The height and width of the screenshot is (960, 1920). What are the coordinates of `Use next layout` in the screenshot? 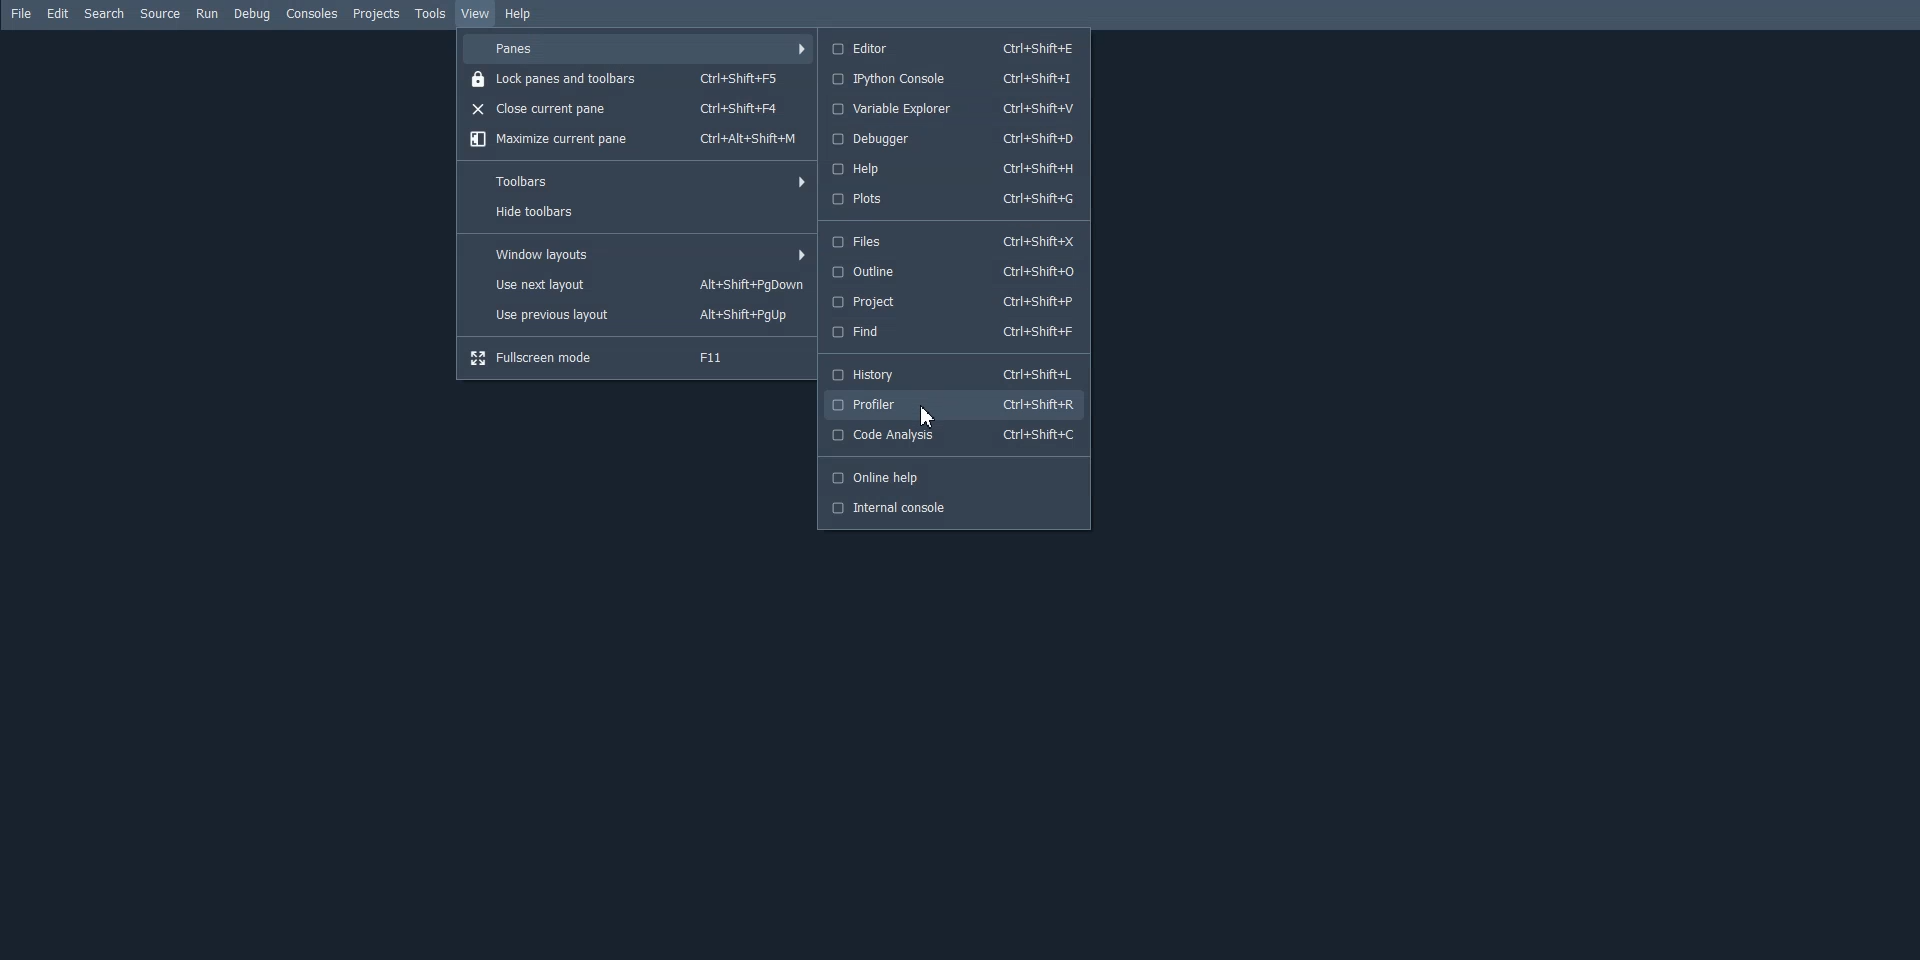 It's located at (639, 285).